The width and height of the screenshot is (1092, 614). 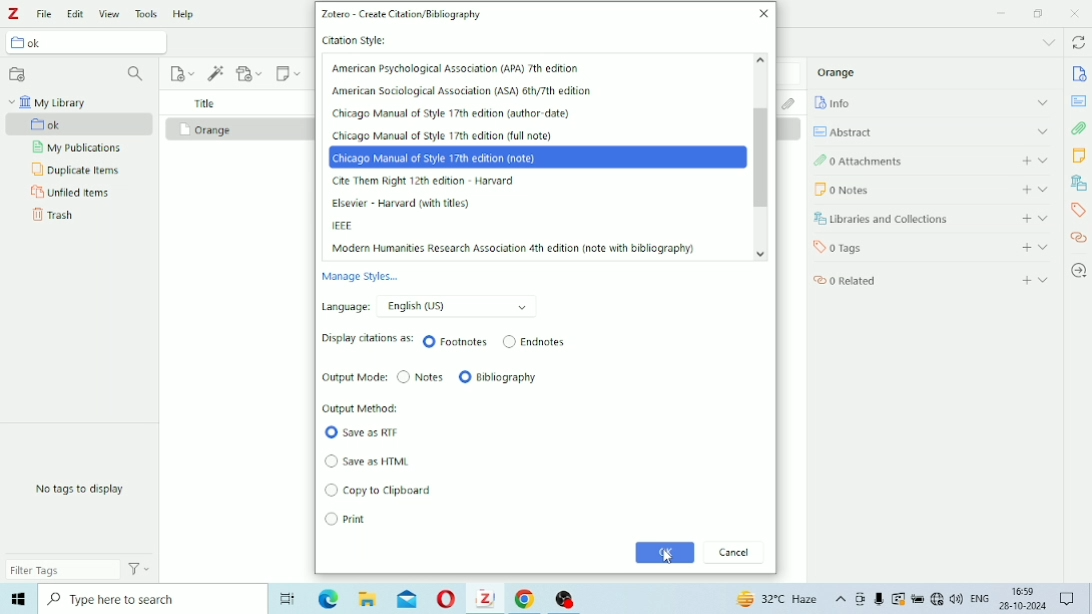 I want to click on Meet Now, so click(x=861, y=599).